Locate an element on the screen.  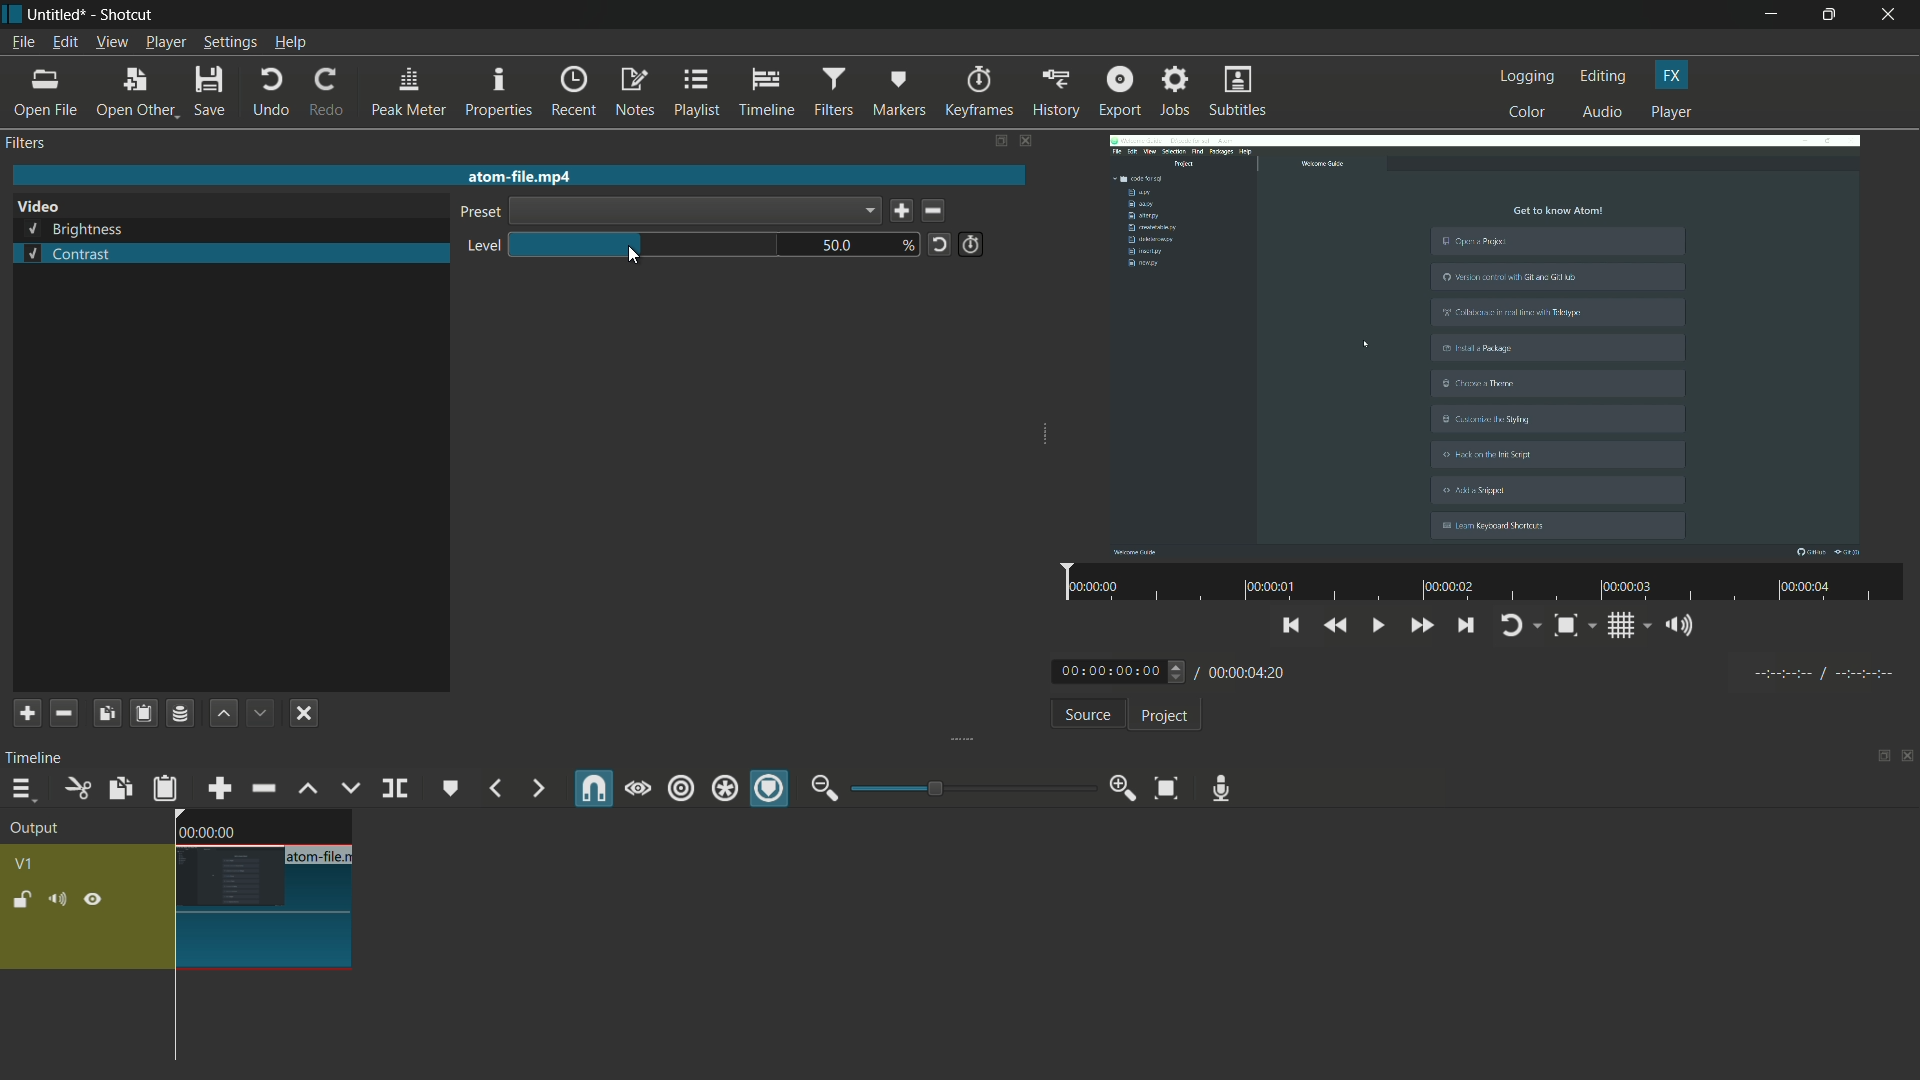
copy is located at coordinates (118, 788).